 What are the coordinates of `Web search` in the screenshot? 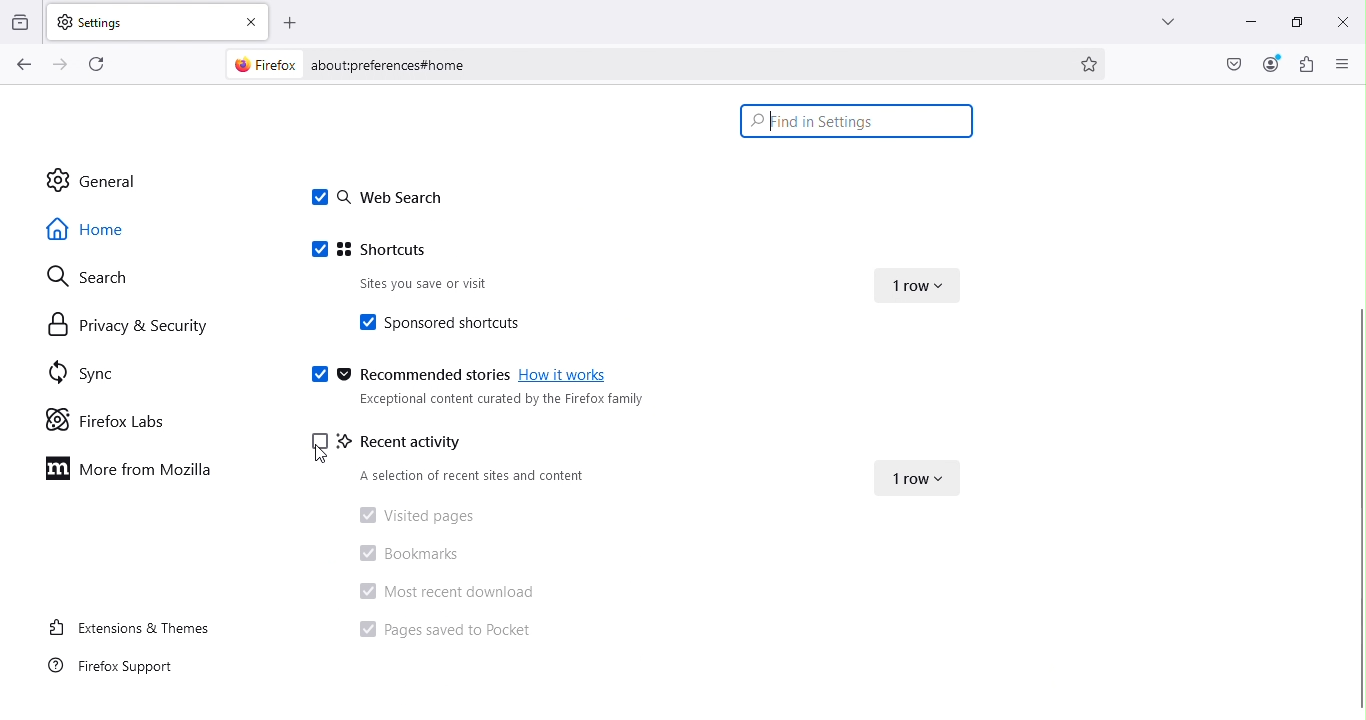 It's located at (375, 199).